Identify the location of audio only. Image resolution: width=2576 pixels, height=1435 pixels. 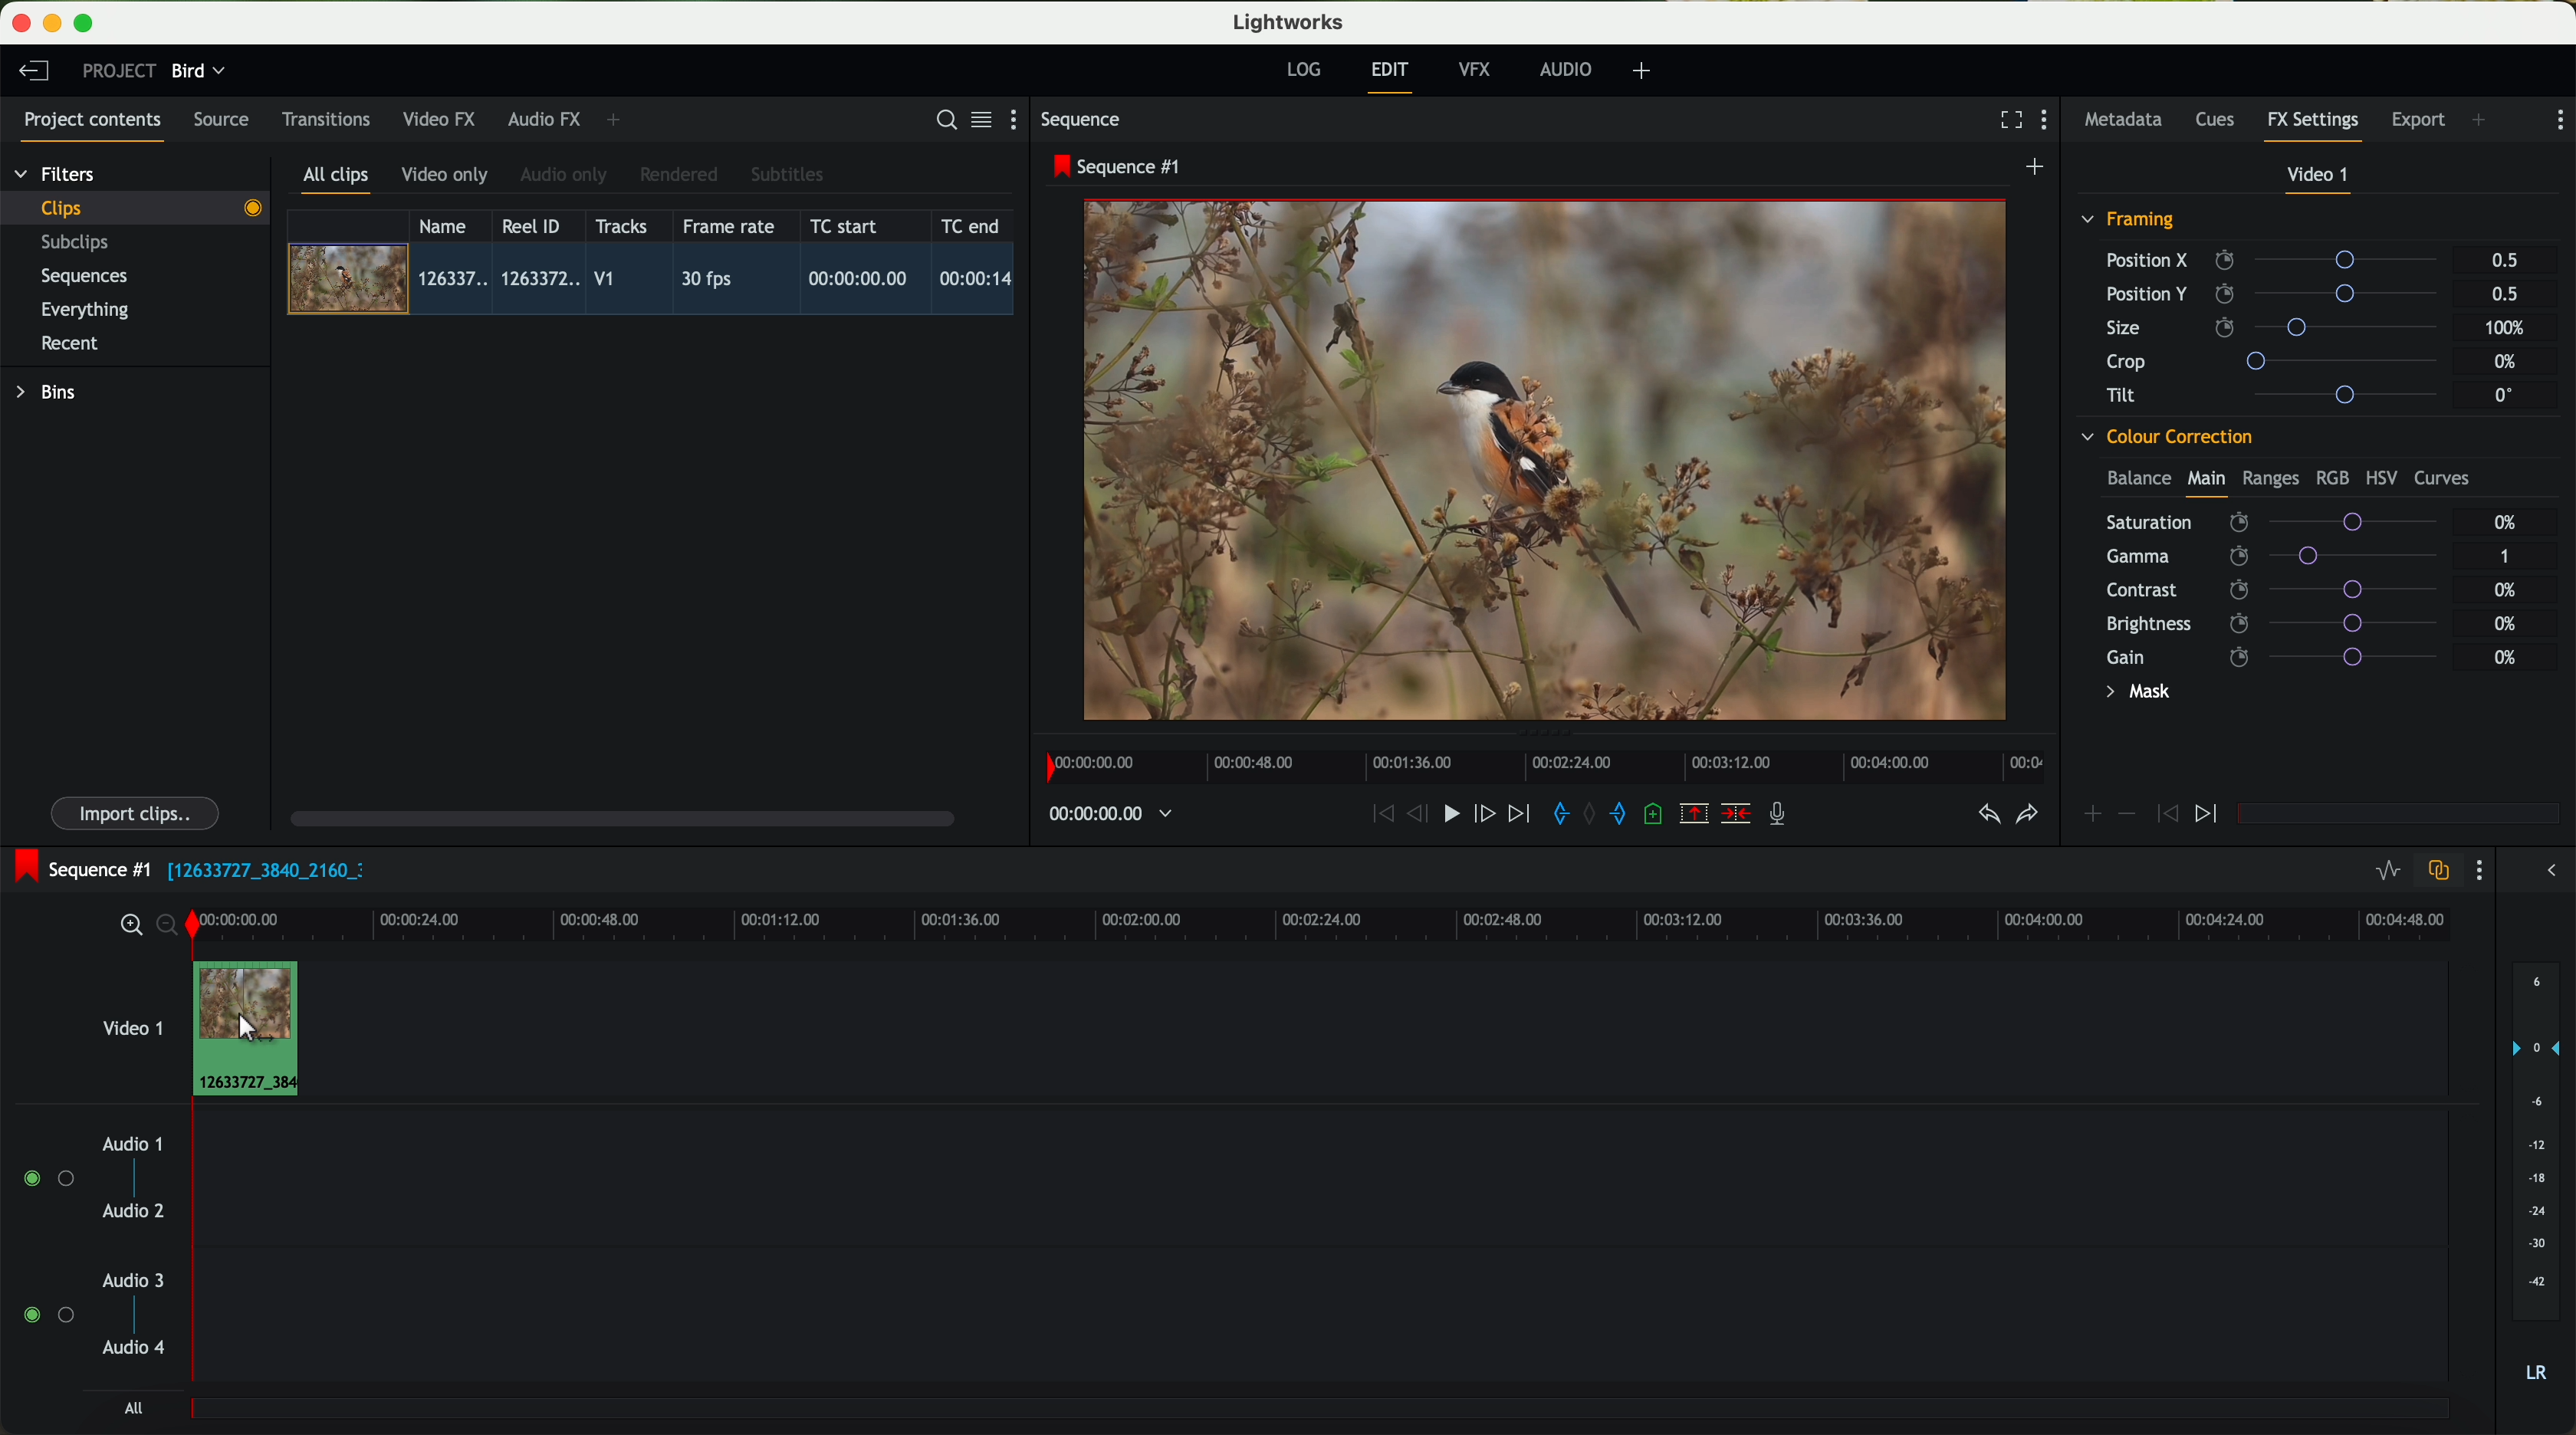
(565, 175).